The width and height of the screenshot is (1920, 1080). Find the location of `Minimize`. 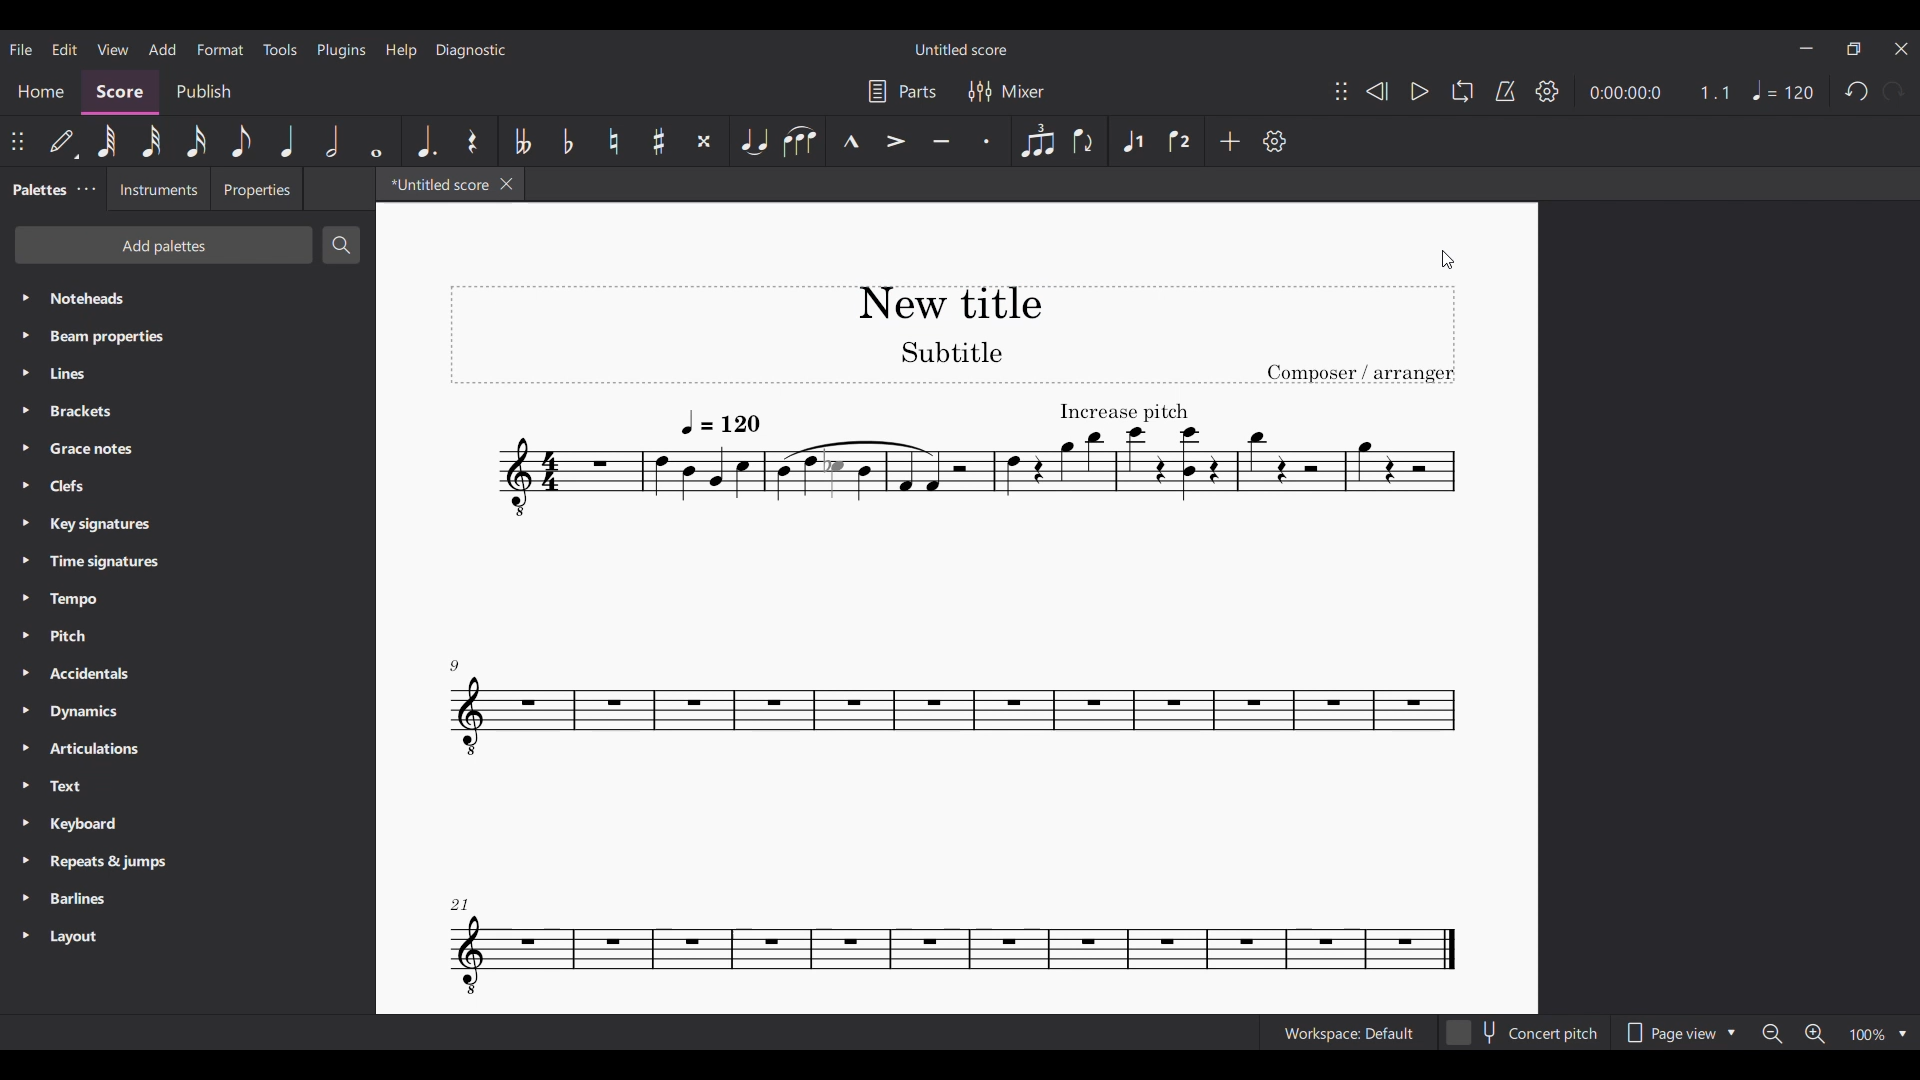

Minimize is located at coordinates (1806, 48).